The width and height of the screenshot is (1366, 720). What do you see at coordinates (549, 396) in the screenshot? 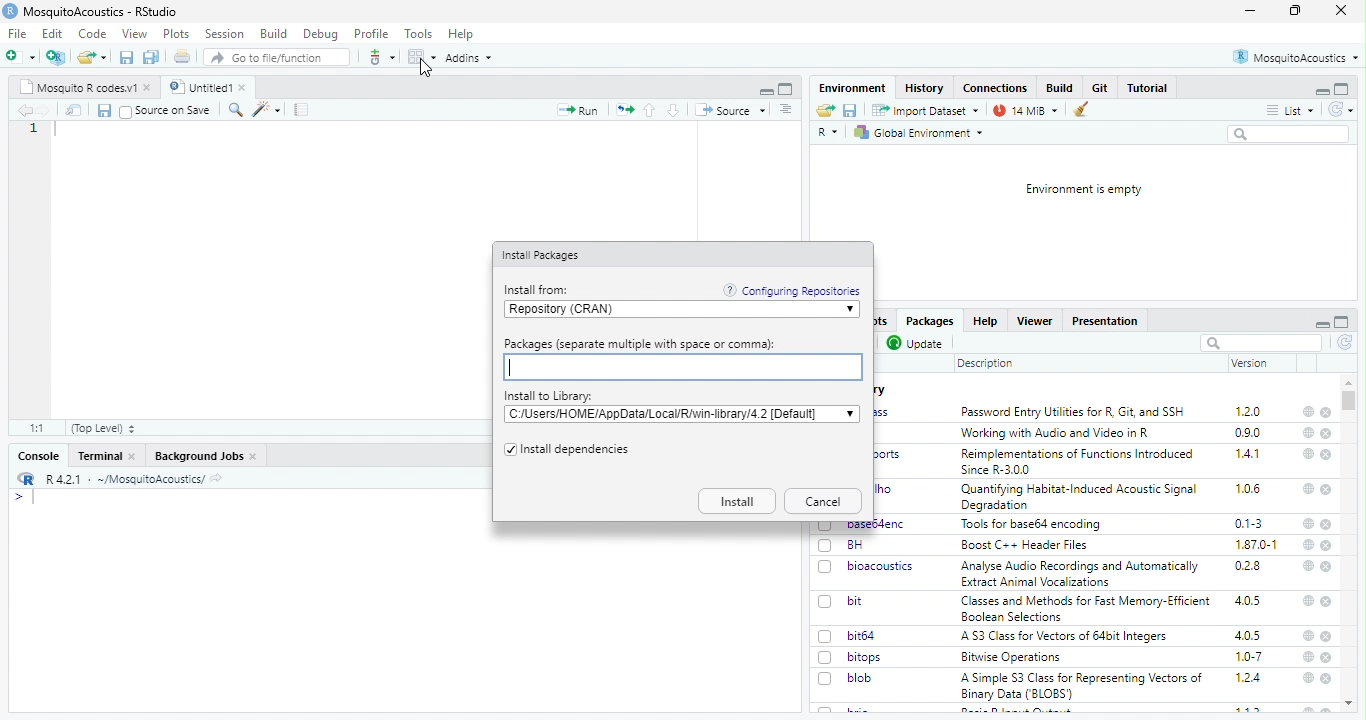
I see `Install to Library:` at bounding box center [549, 396].